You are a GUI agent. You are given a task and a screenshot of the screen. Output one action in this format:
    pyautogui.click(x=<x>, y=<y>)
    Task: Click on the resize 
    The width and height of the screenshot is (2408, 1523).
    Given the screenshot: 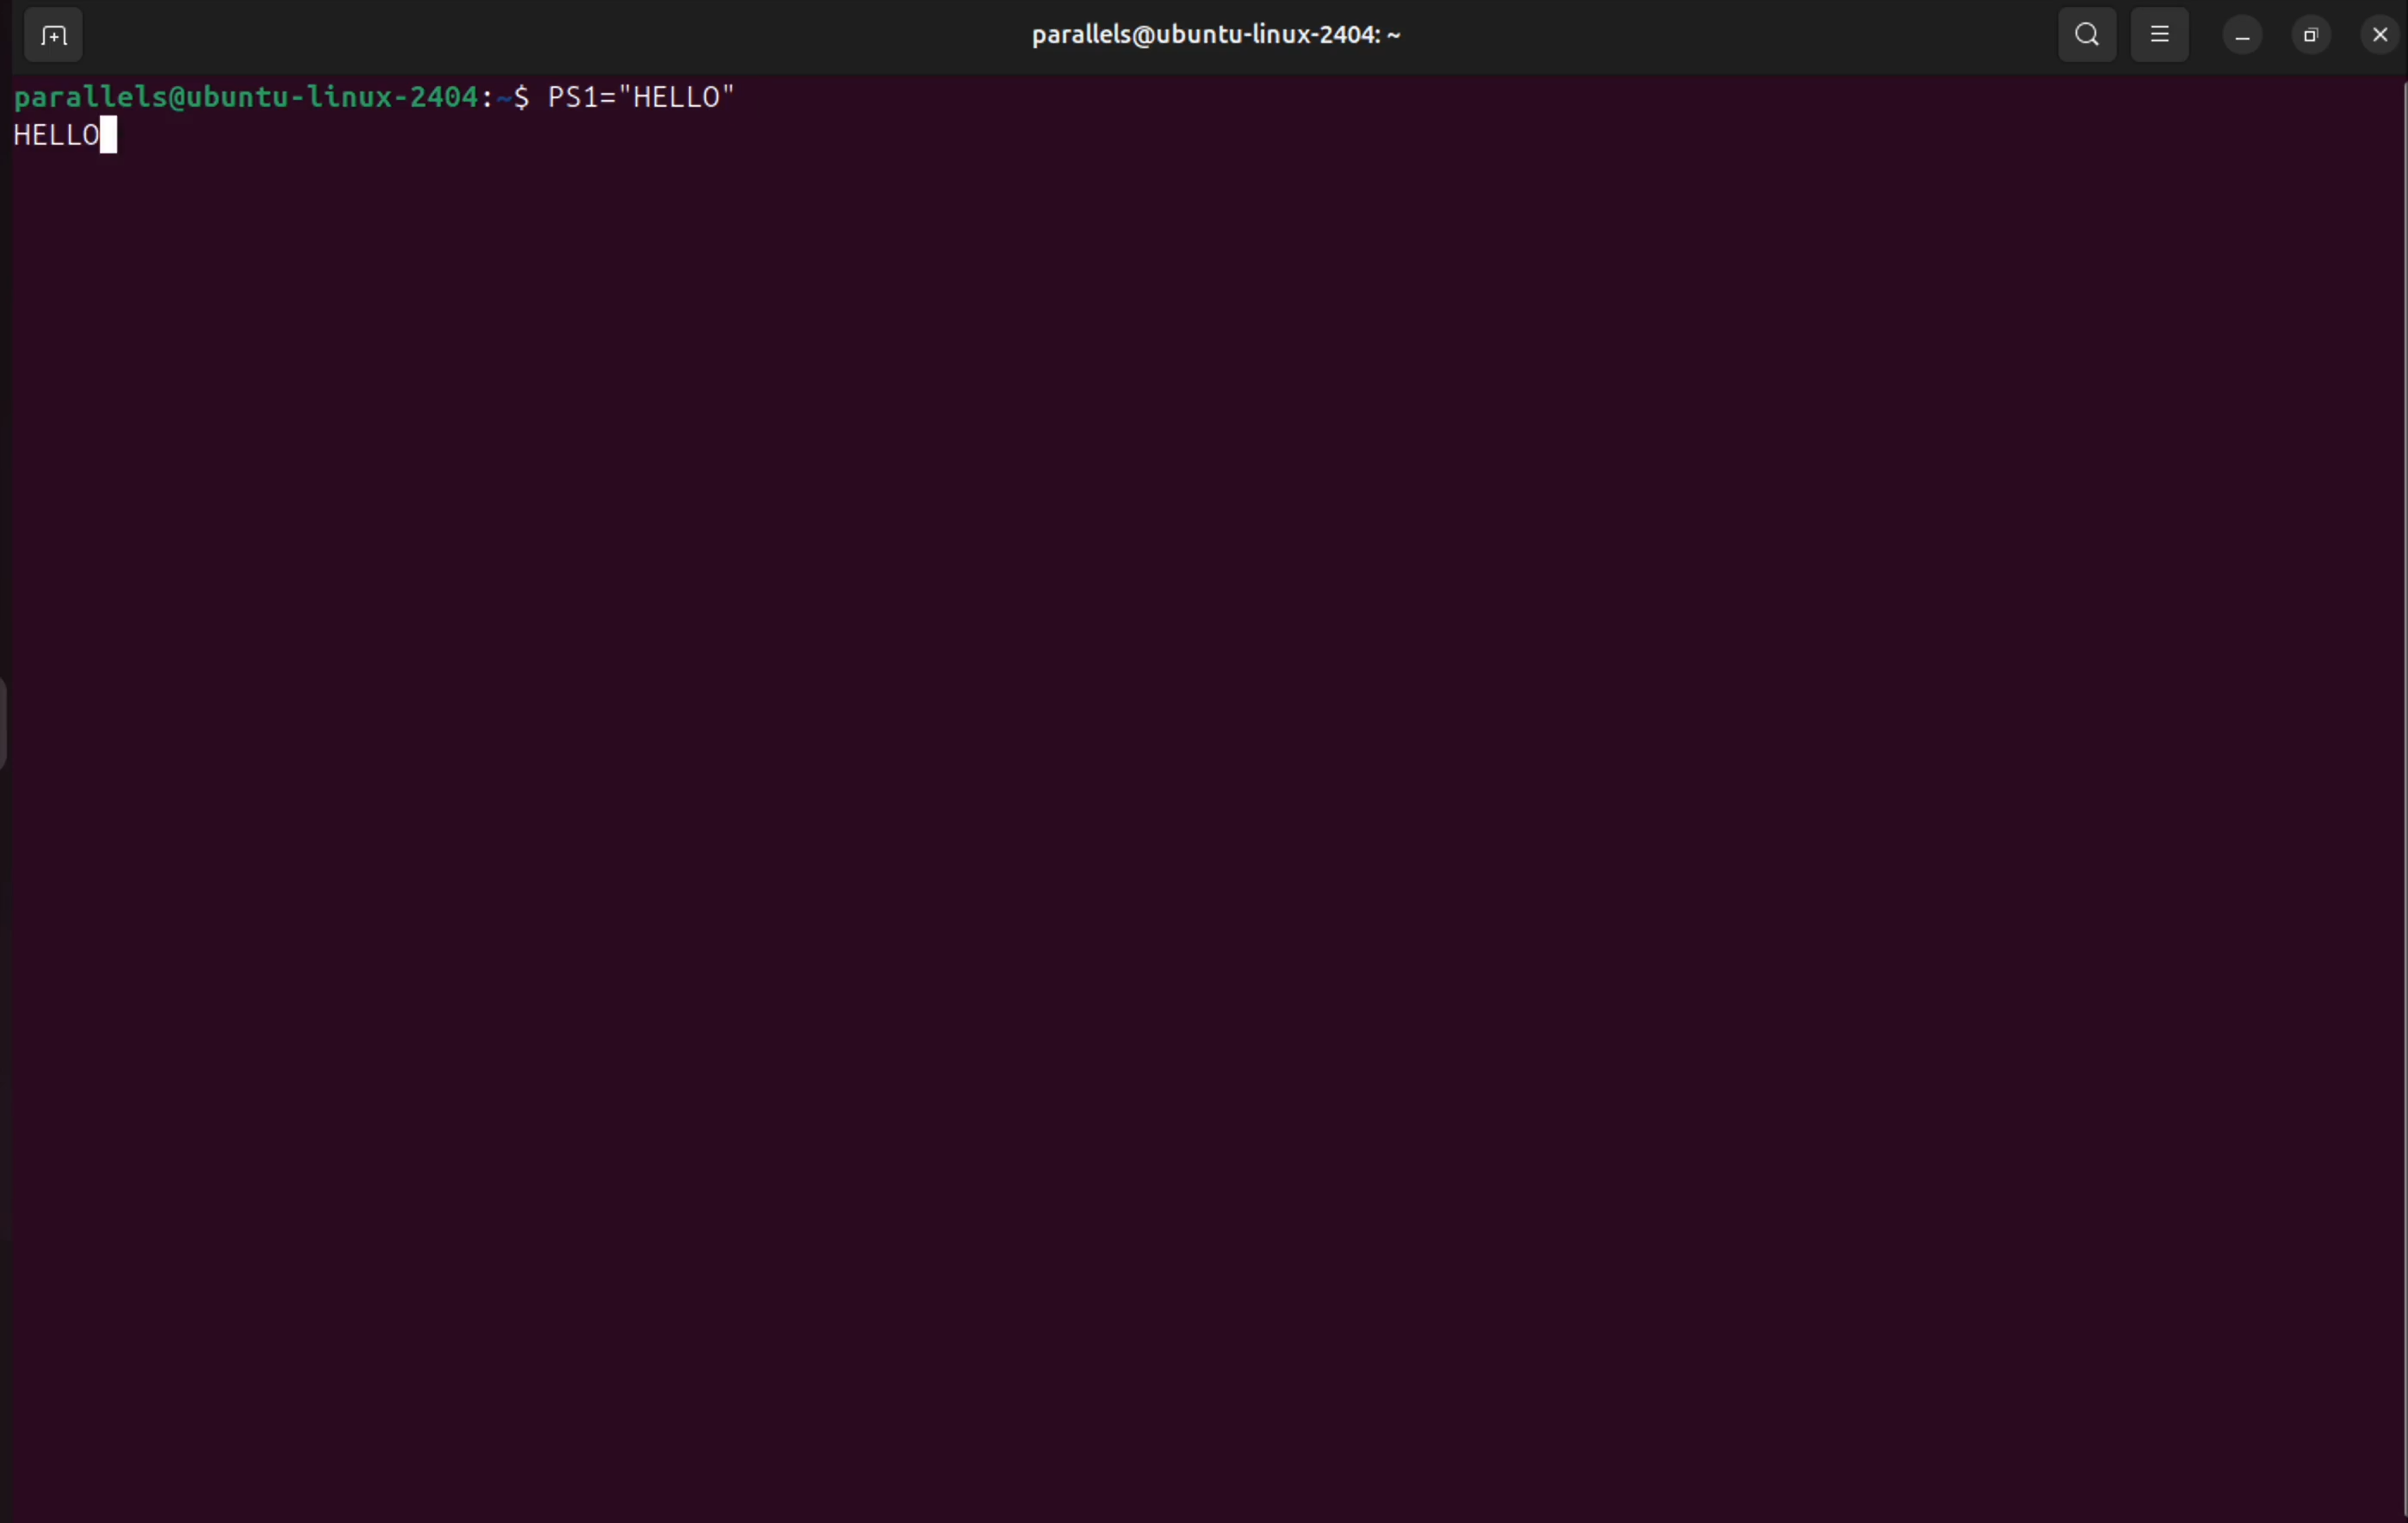 What is the action you would take?
    pyautogui.click(x=2309, y=38)
    